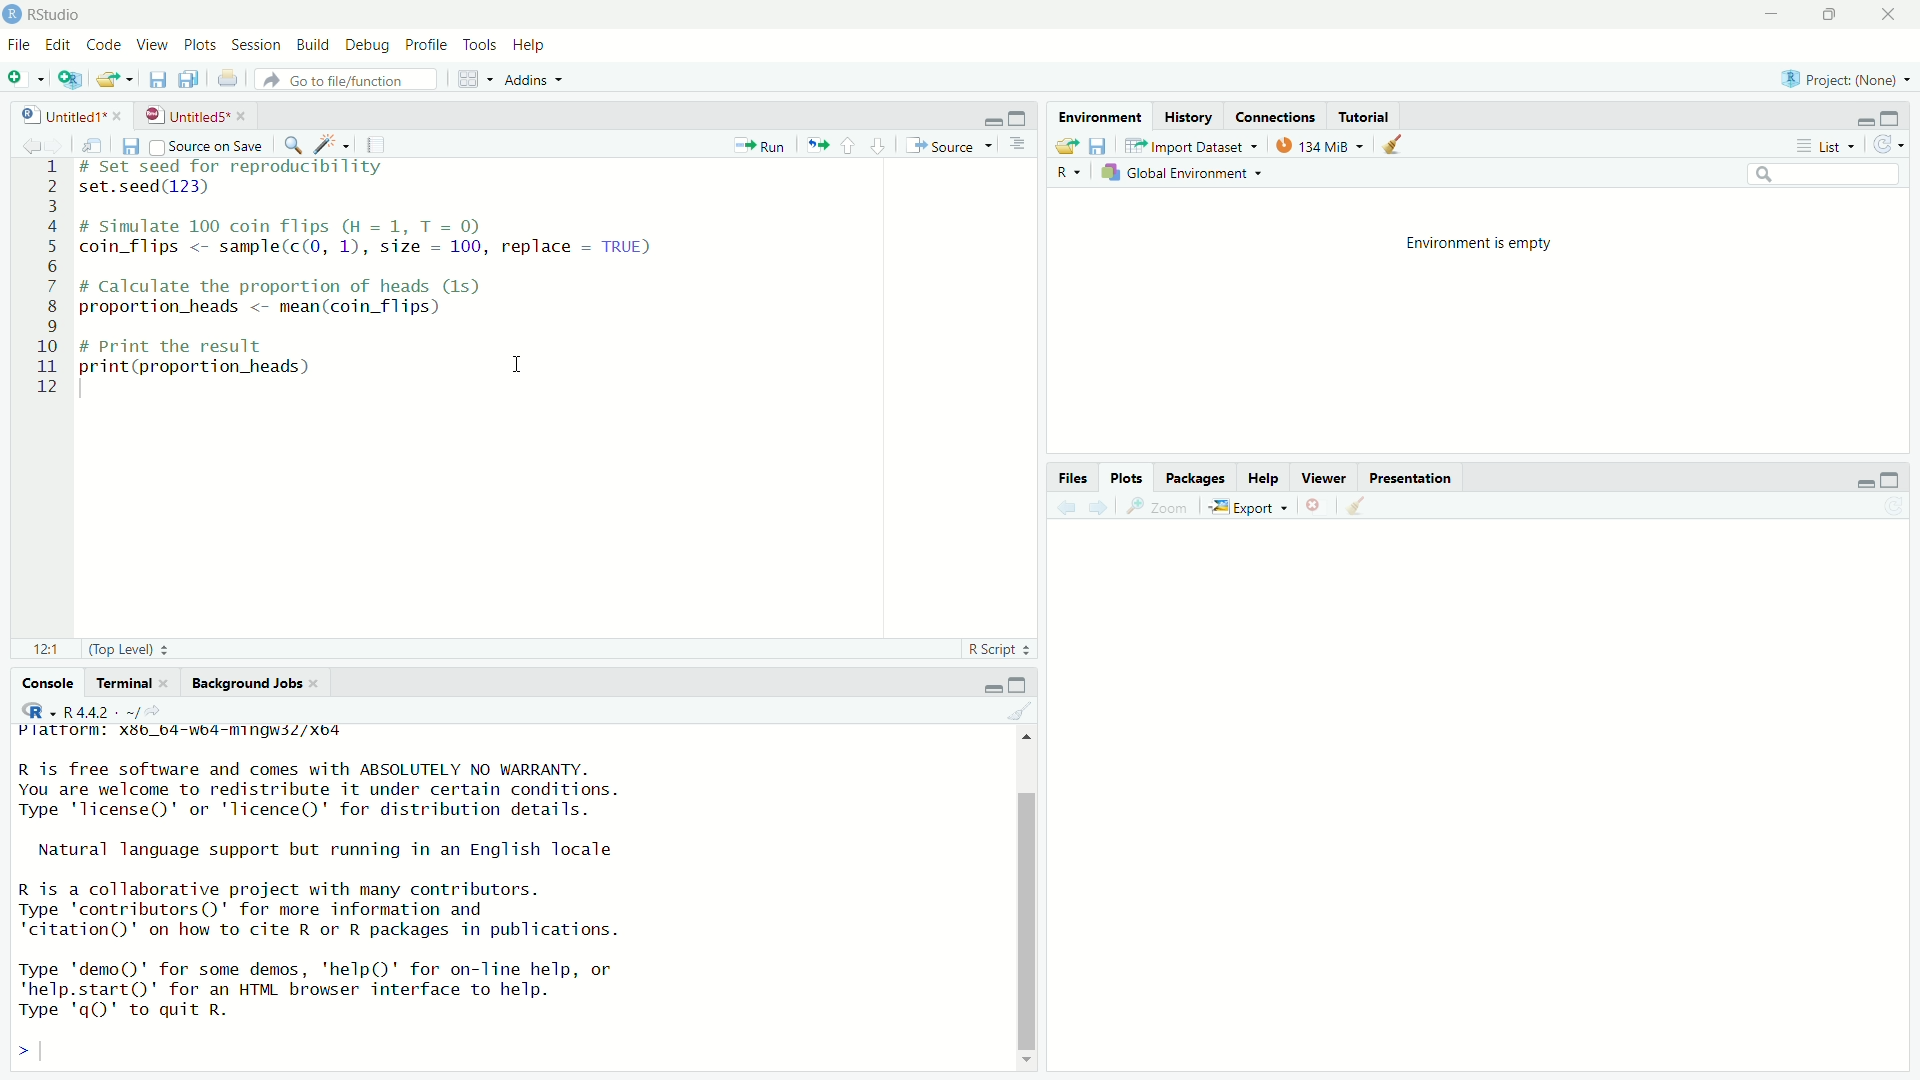 The height and width of the screenshot is (1080, 1920). Describe the element at coordinates (249, 168) in the screenshot. I see `# set seed for reproducibility` at that location.